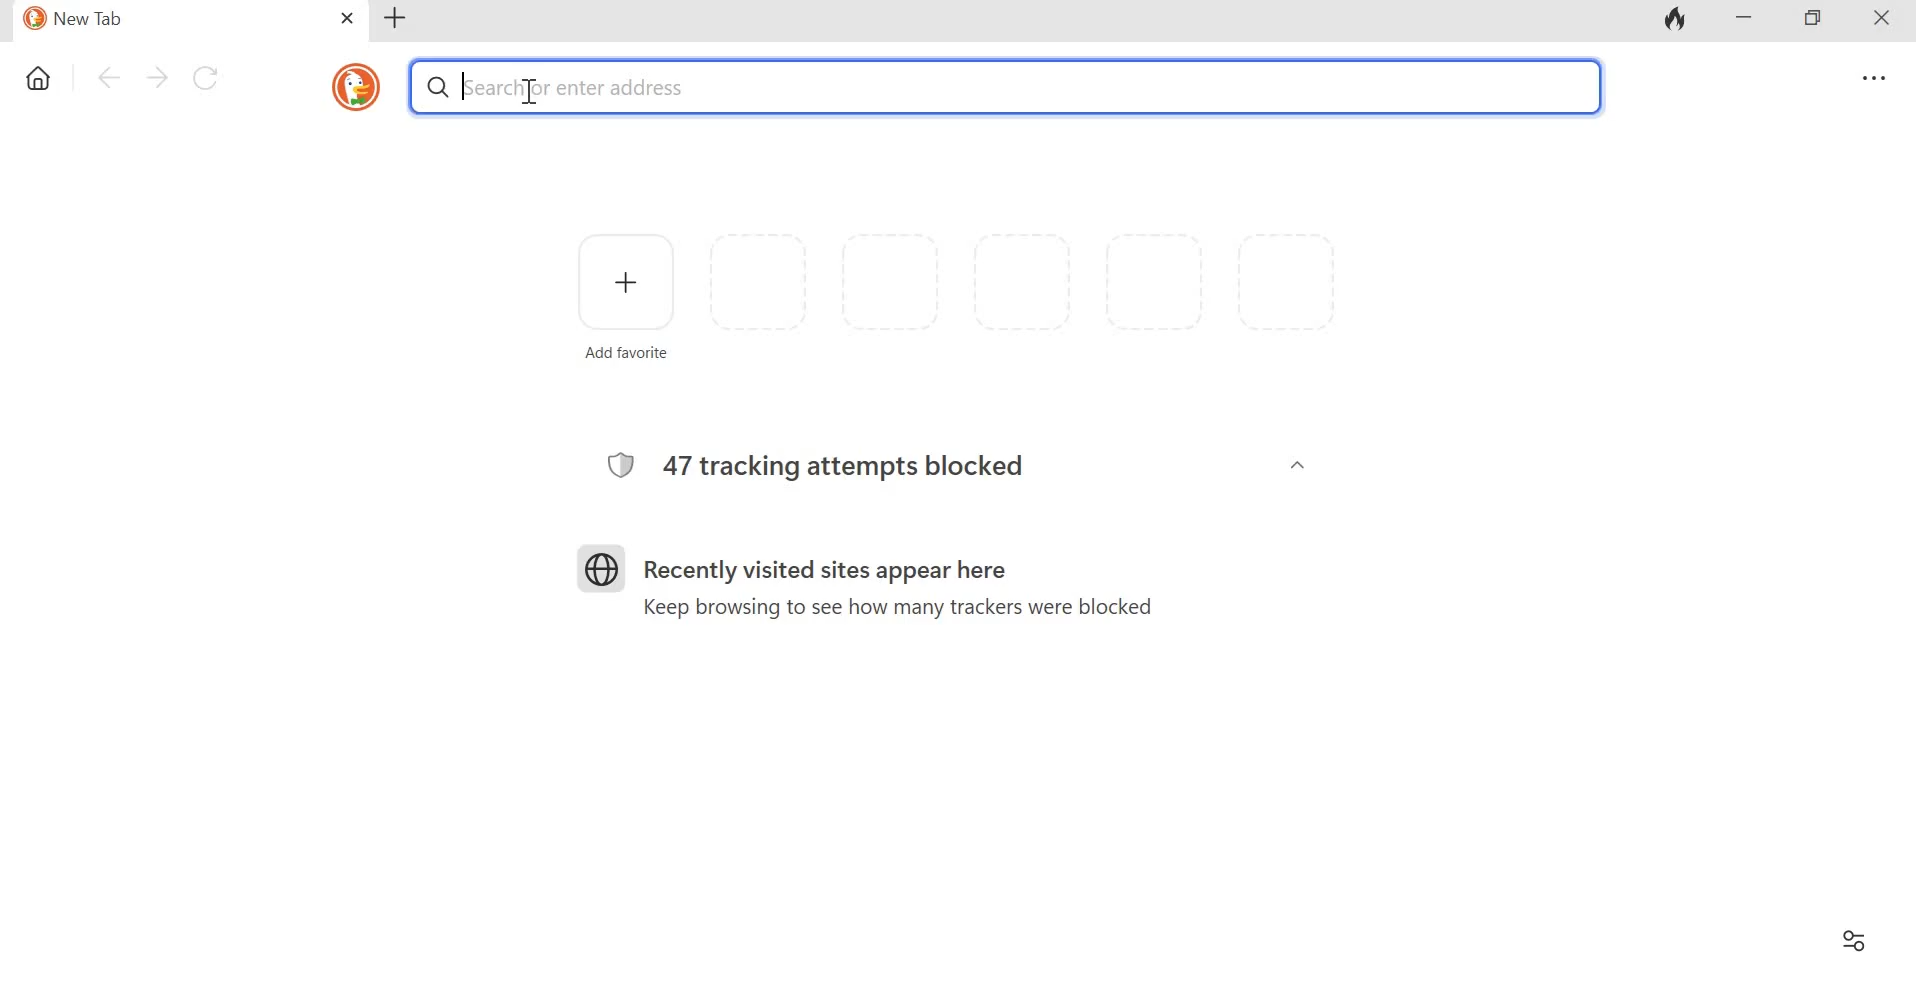 This screenshot has height=1002, width=1916. Describe the element at coordinates (1876, 79) in the screenshot. I see `Overflow menu` at that location.